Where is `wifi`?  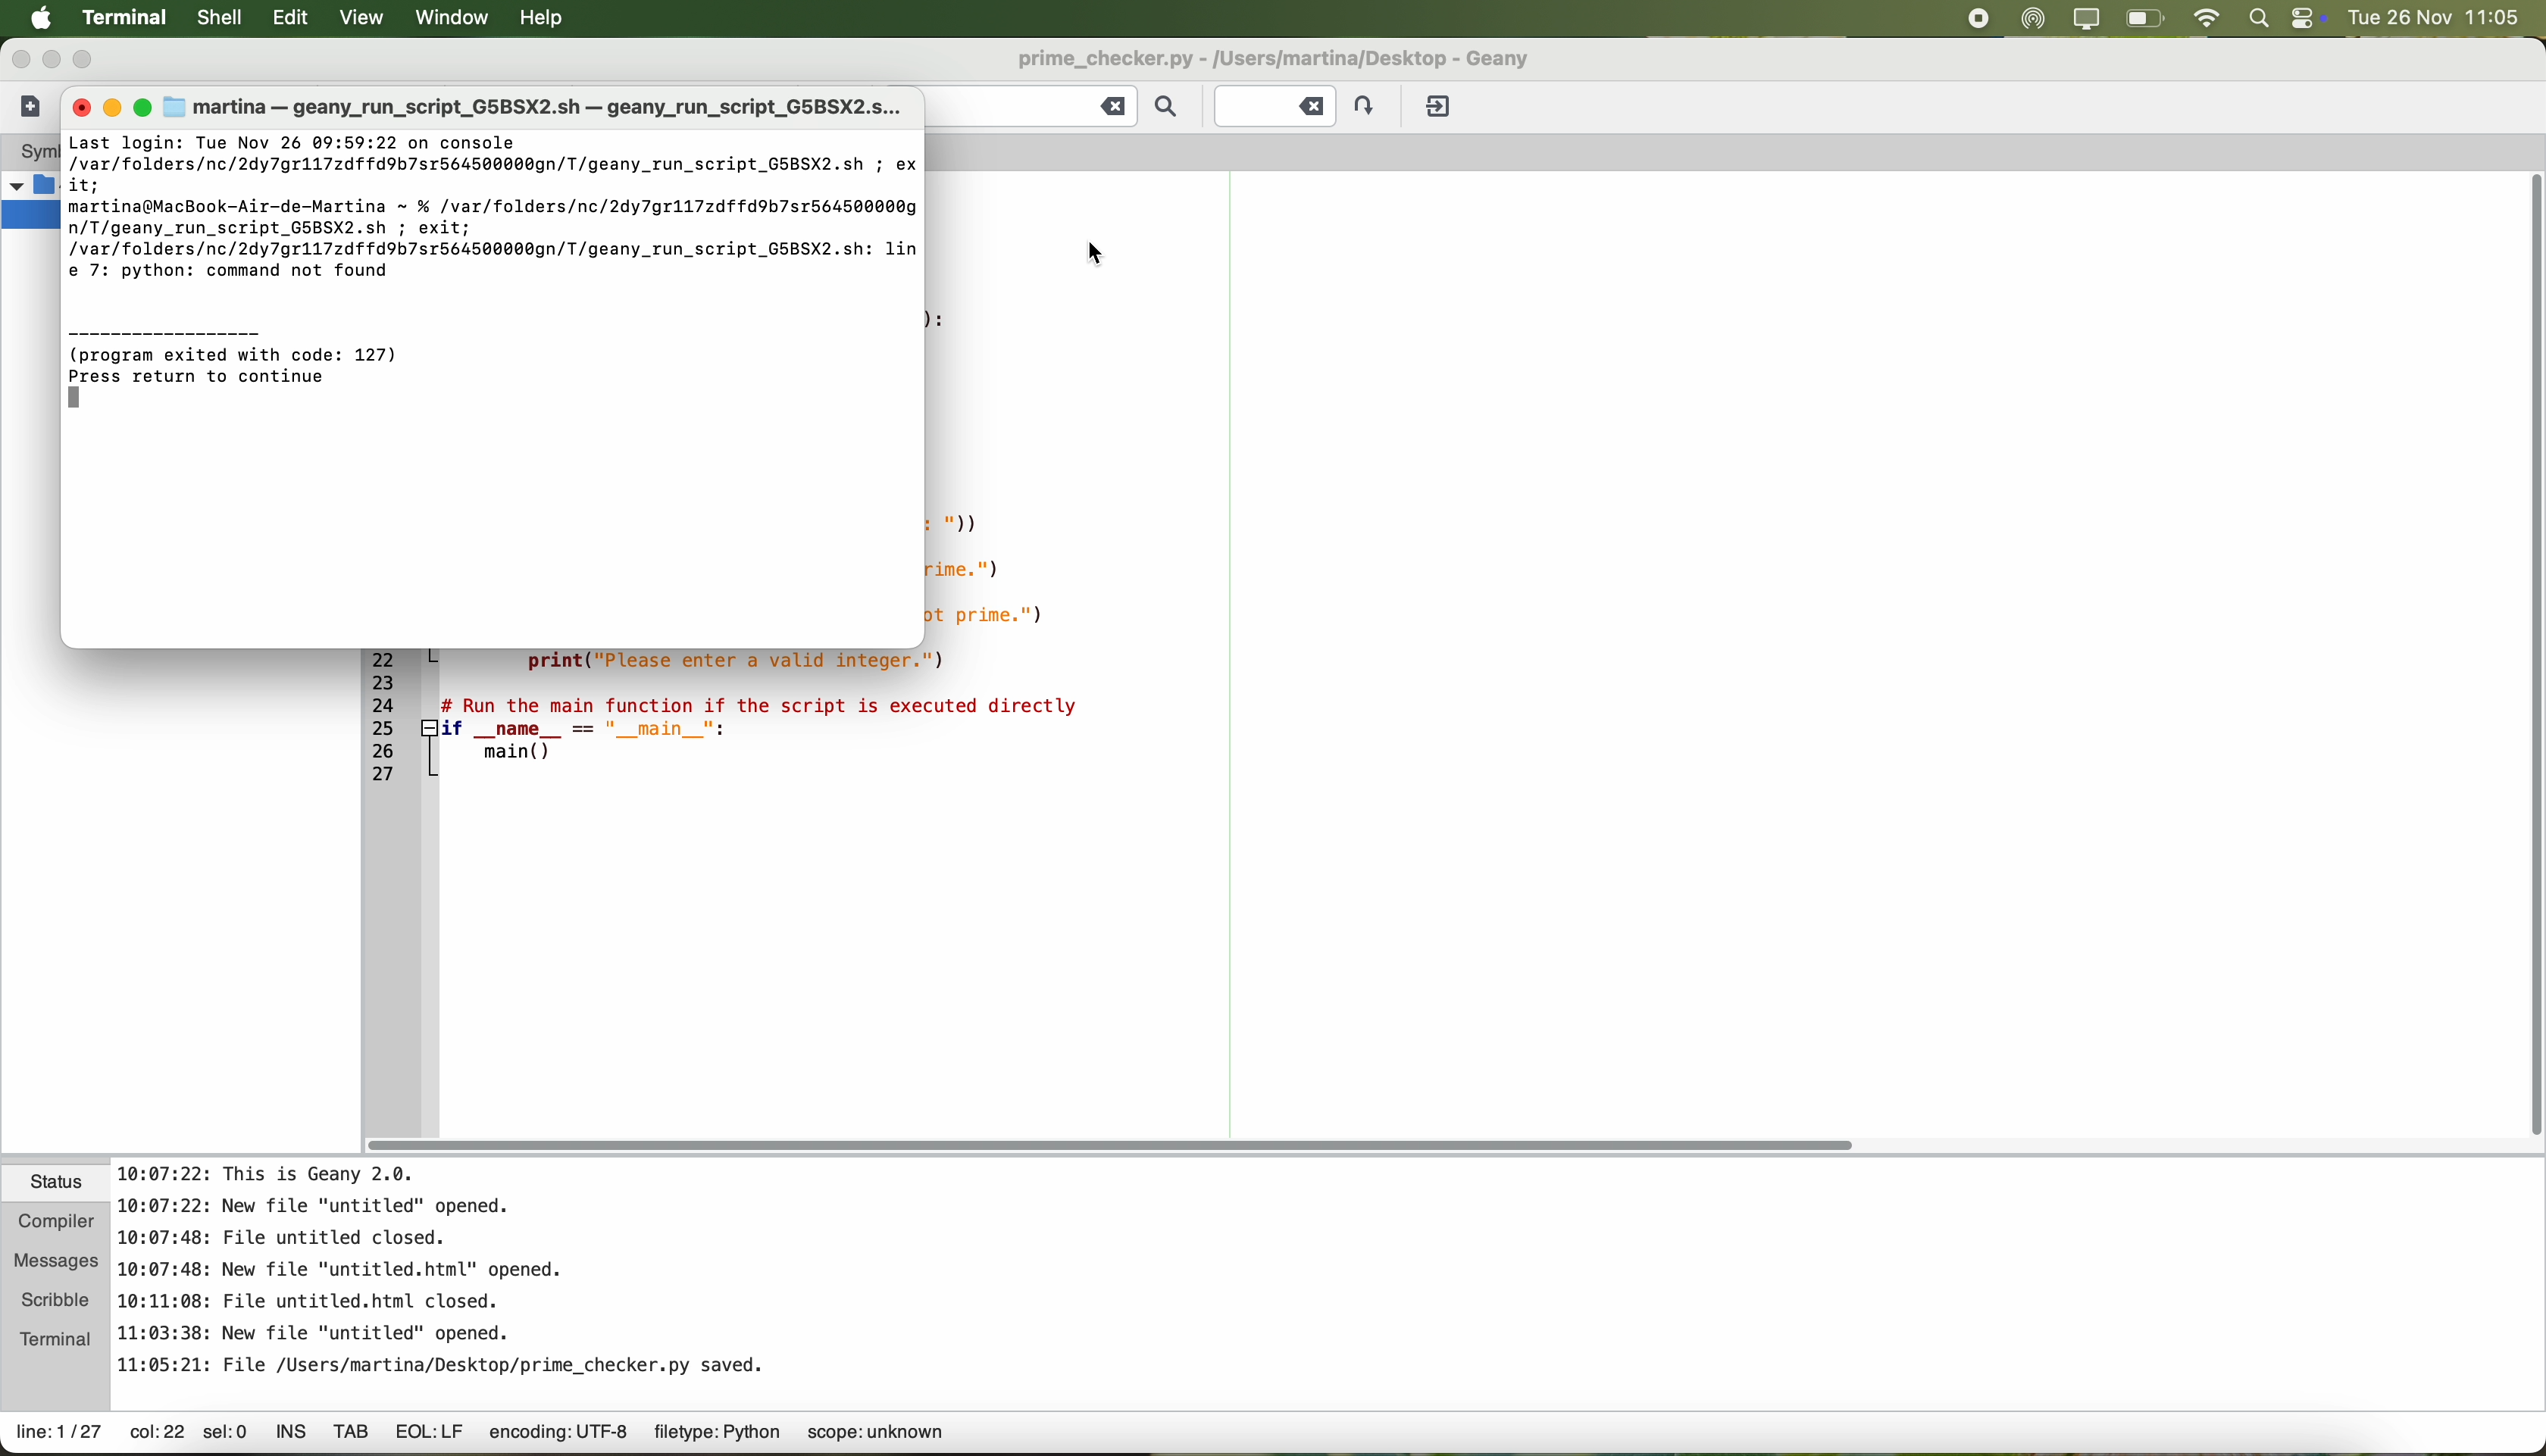 wifi is located at coordinates (2208, 18).